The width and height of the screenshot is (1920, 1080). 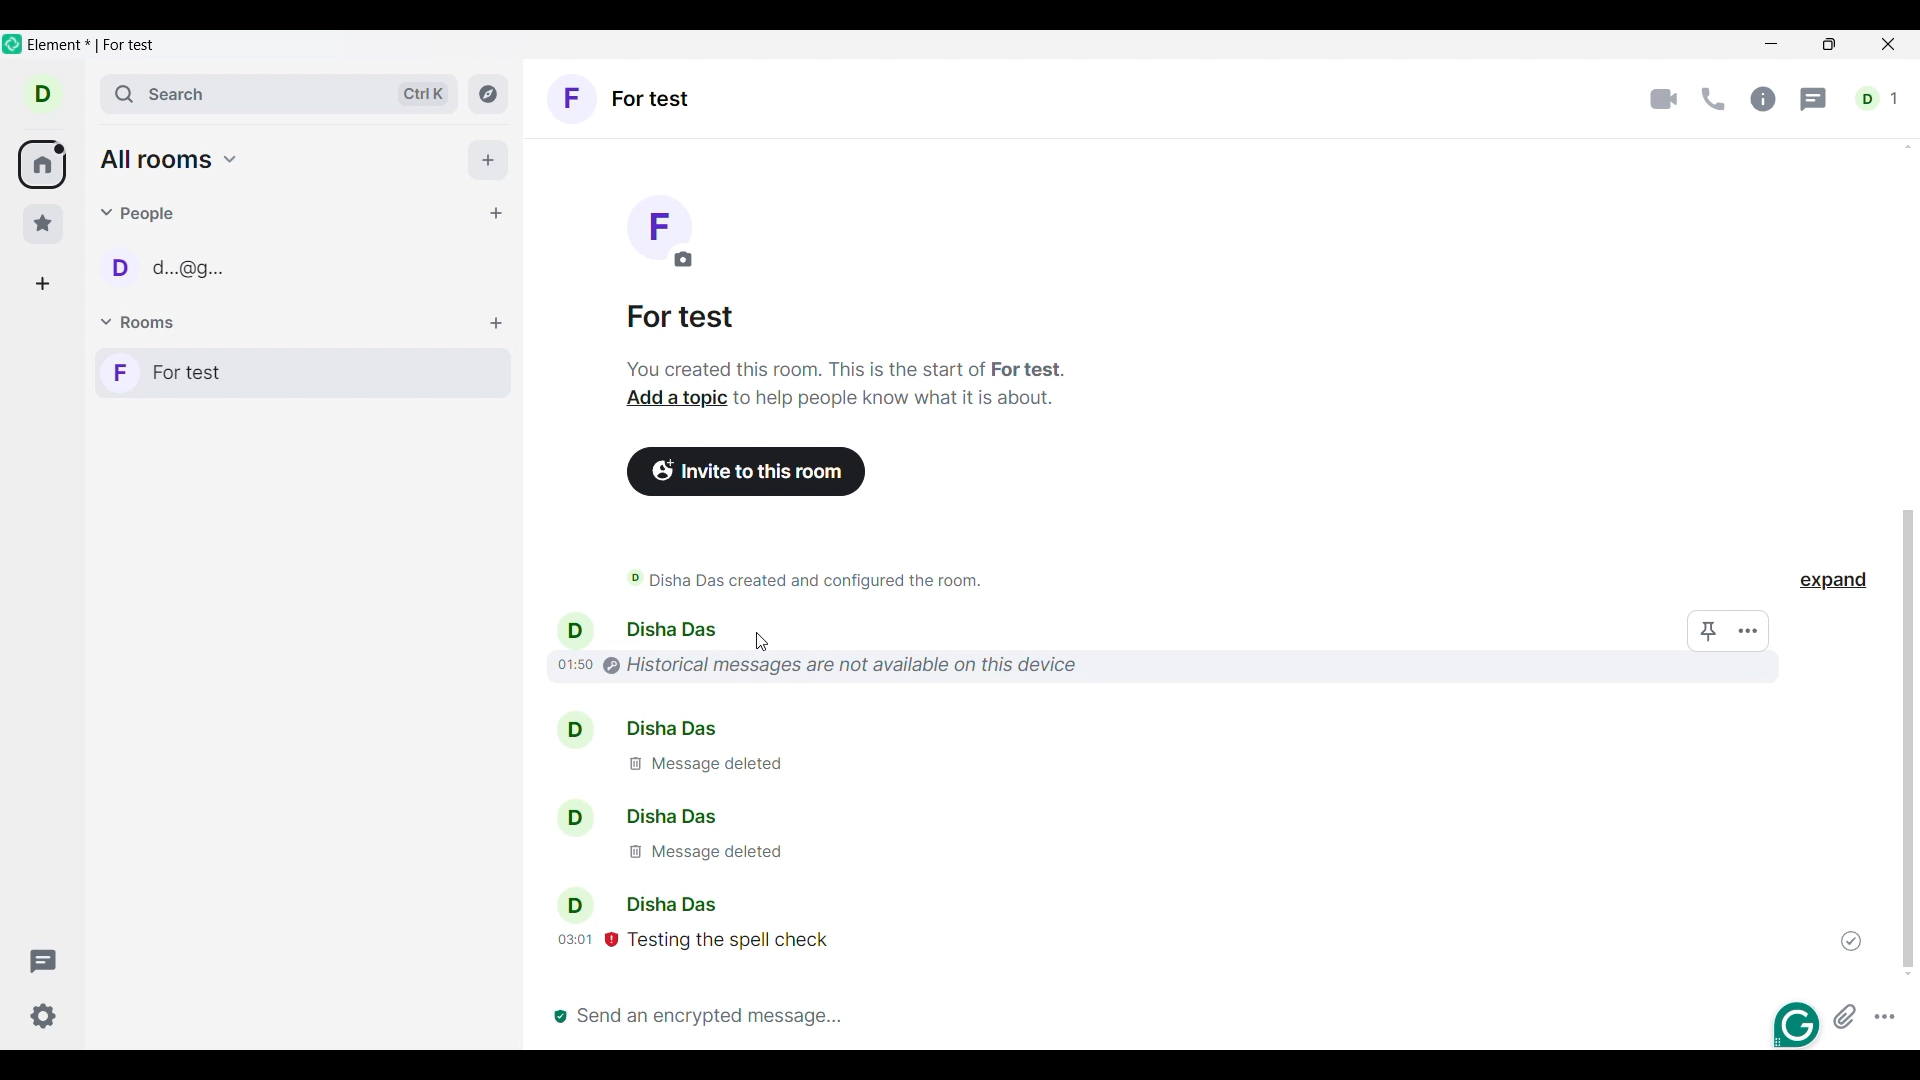 I want to click on f for test, so click(x=621, y=101).